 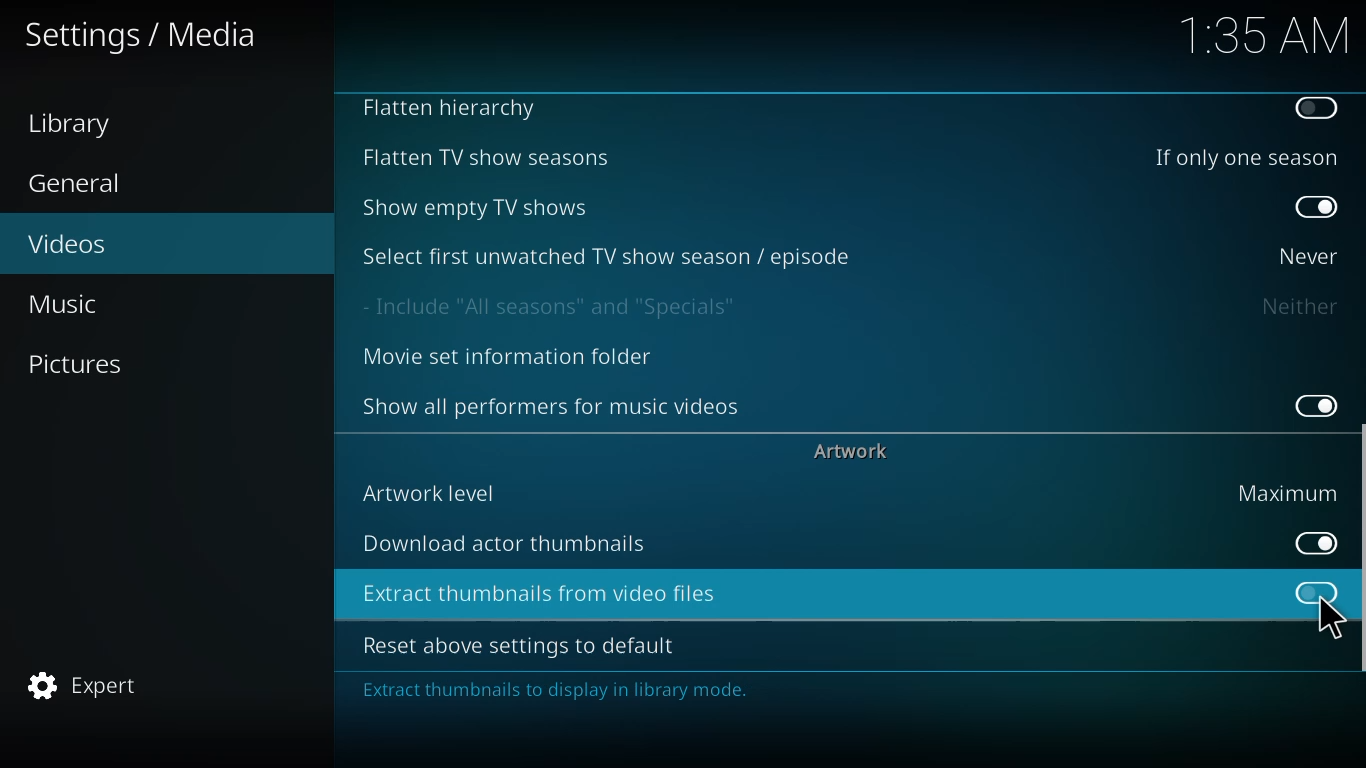 I want to click on videos, so click(x=69, y=242).